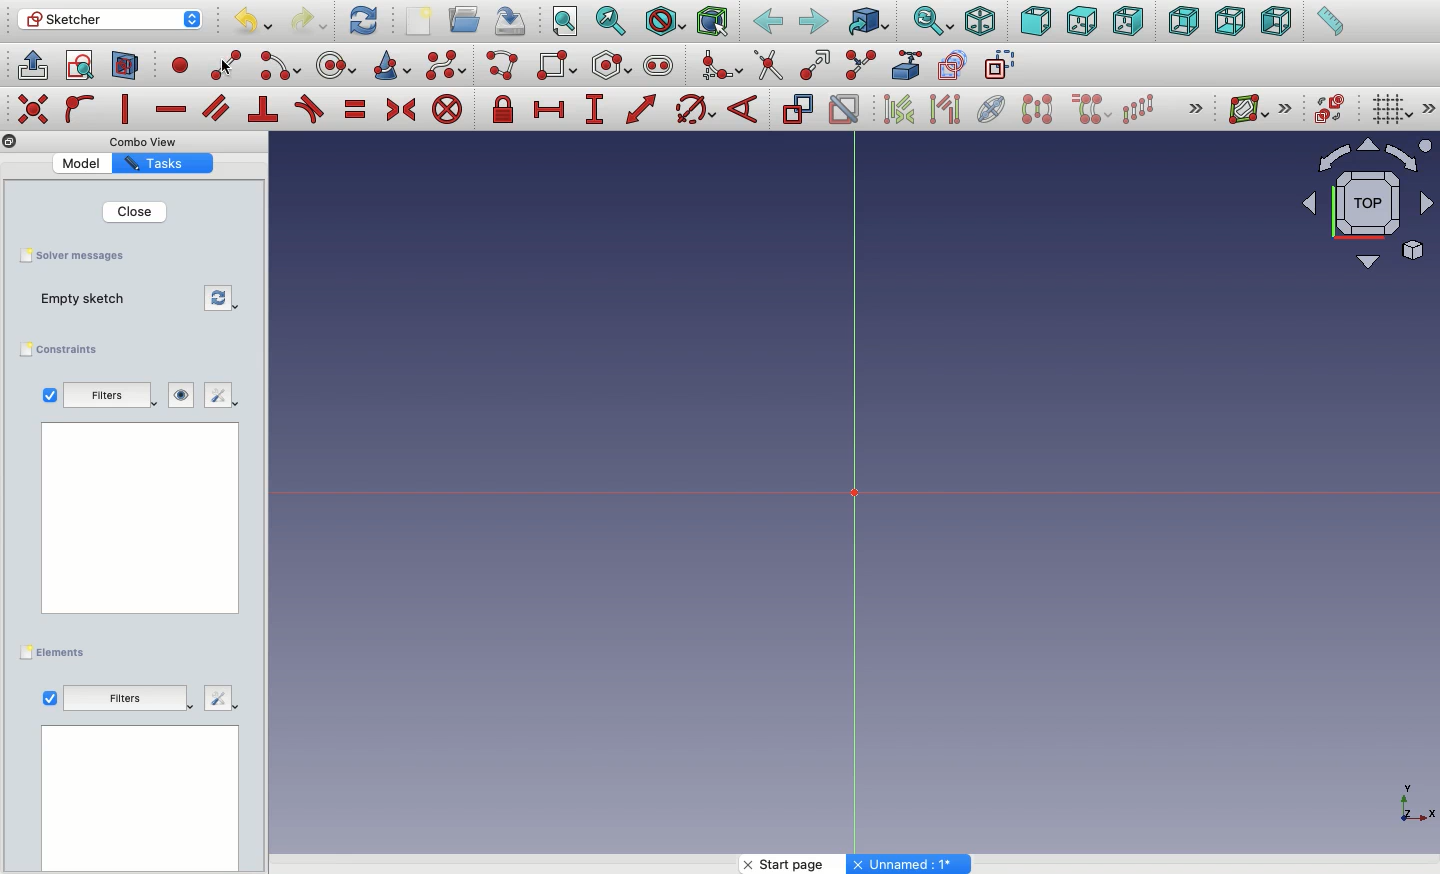 Image resolution: width=1440 pixels, height=874 pixels. Describe the element at coordinates (1036, 109) in the screenshot. I see `Symmetry` at that location.